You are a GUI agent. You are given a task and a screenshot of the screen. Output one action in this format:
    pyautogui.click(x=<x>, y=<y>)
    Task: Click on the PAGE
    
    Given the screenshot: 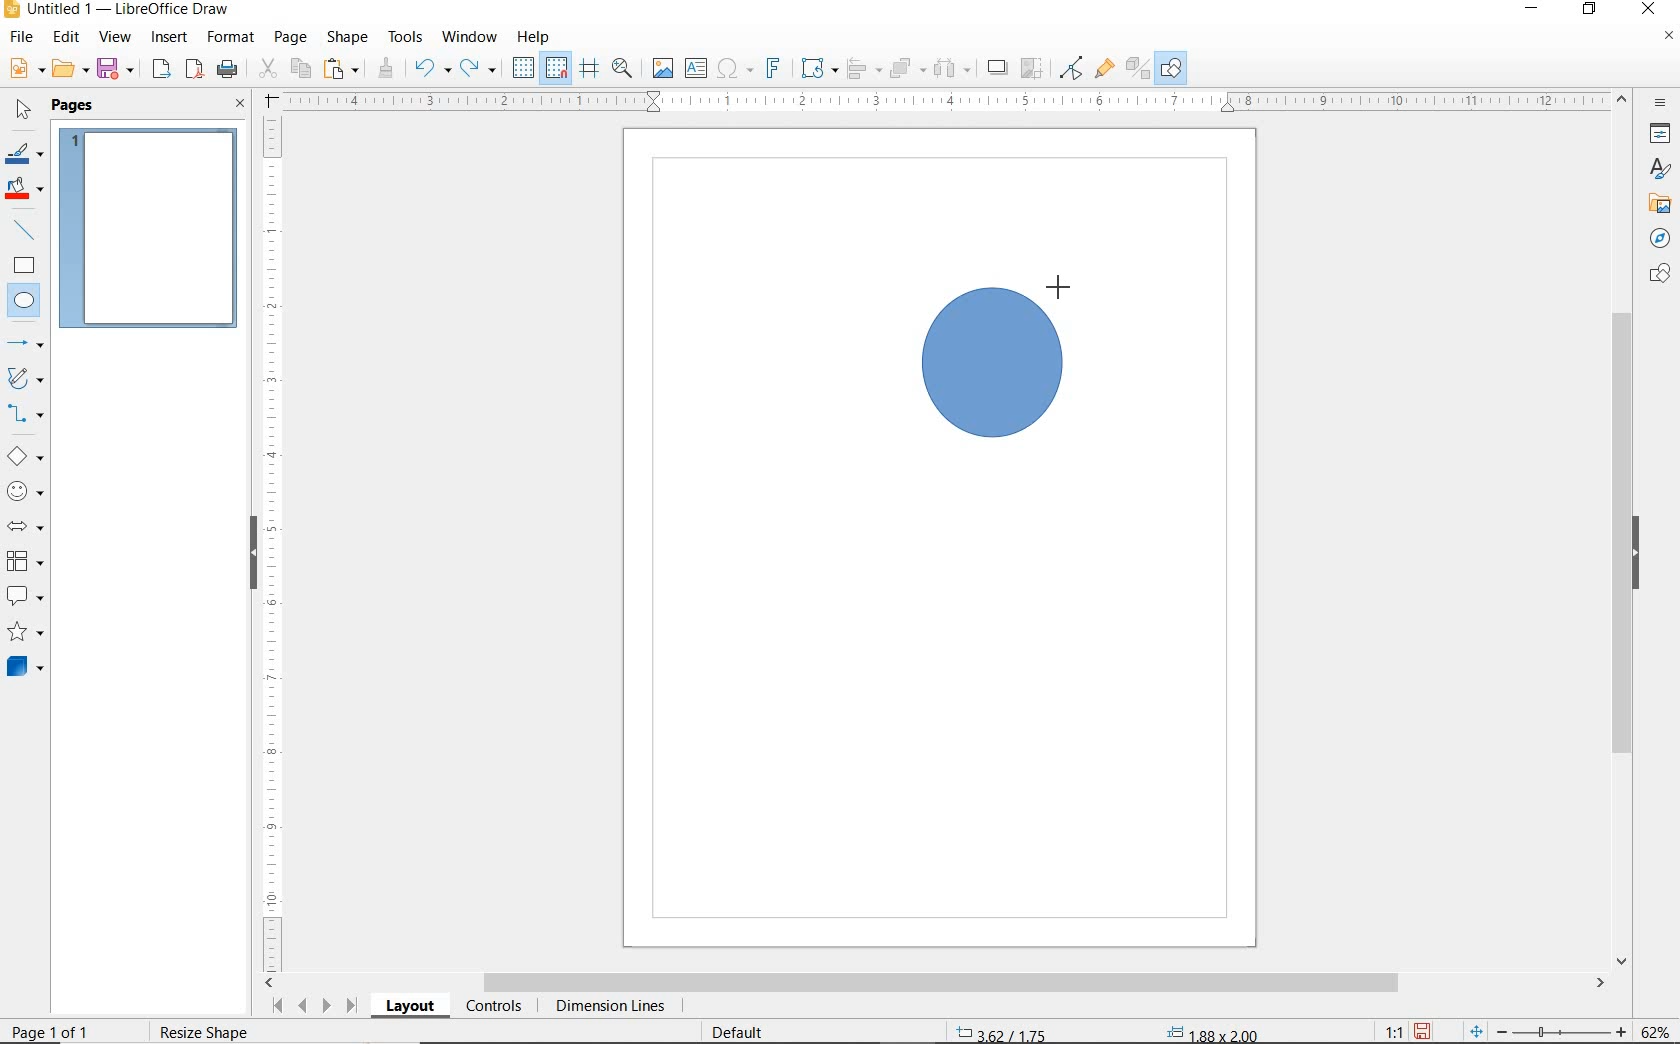 What is the action you would take?
    pyautogui.click(x=290, y=37)
    